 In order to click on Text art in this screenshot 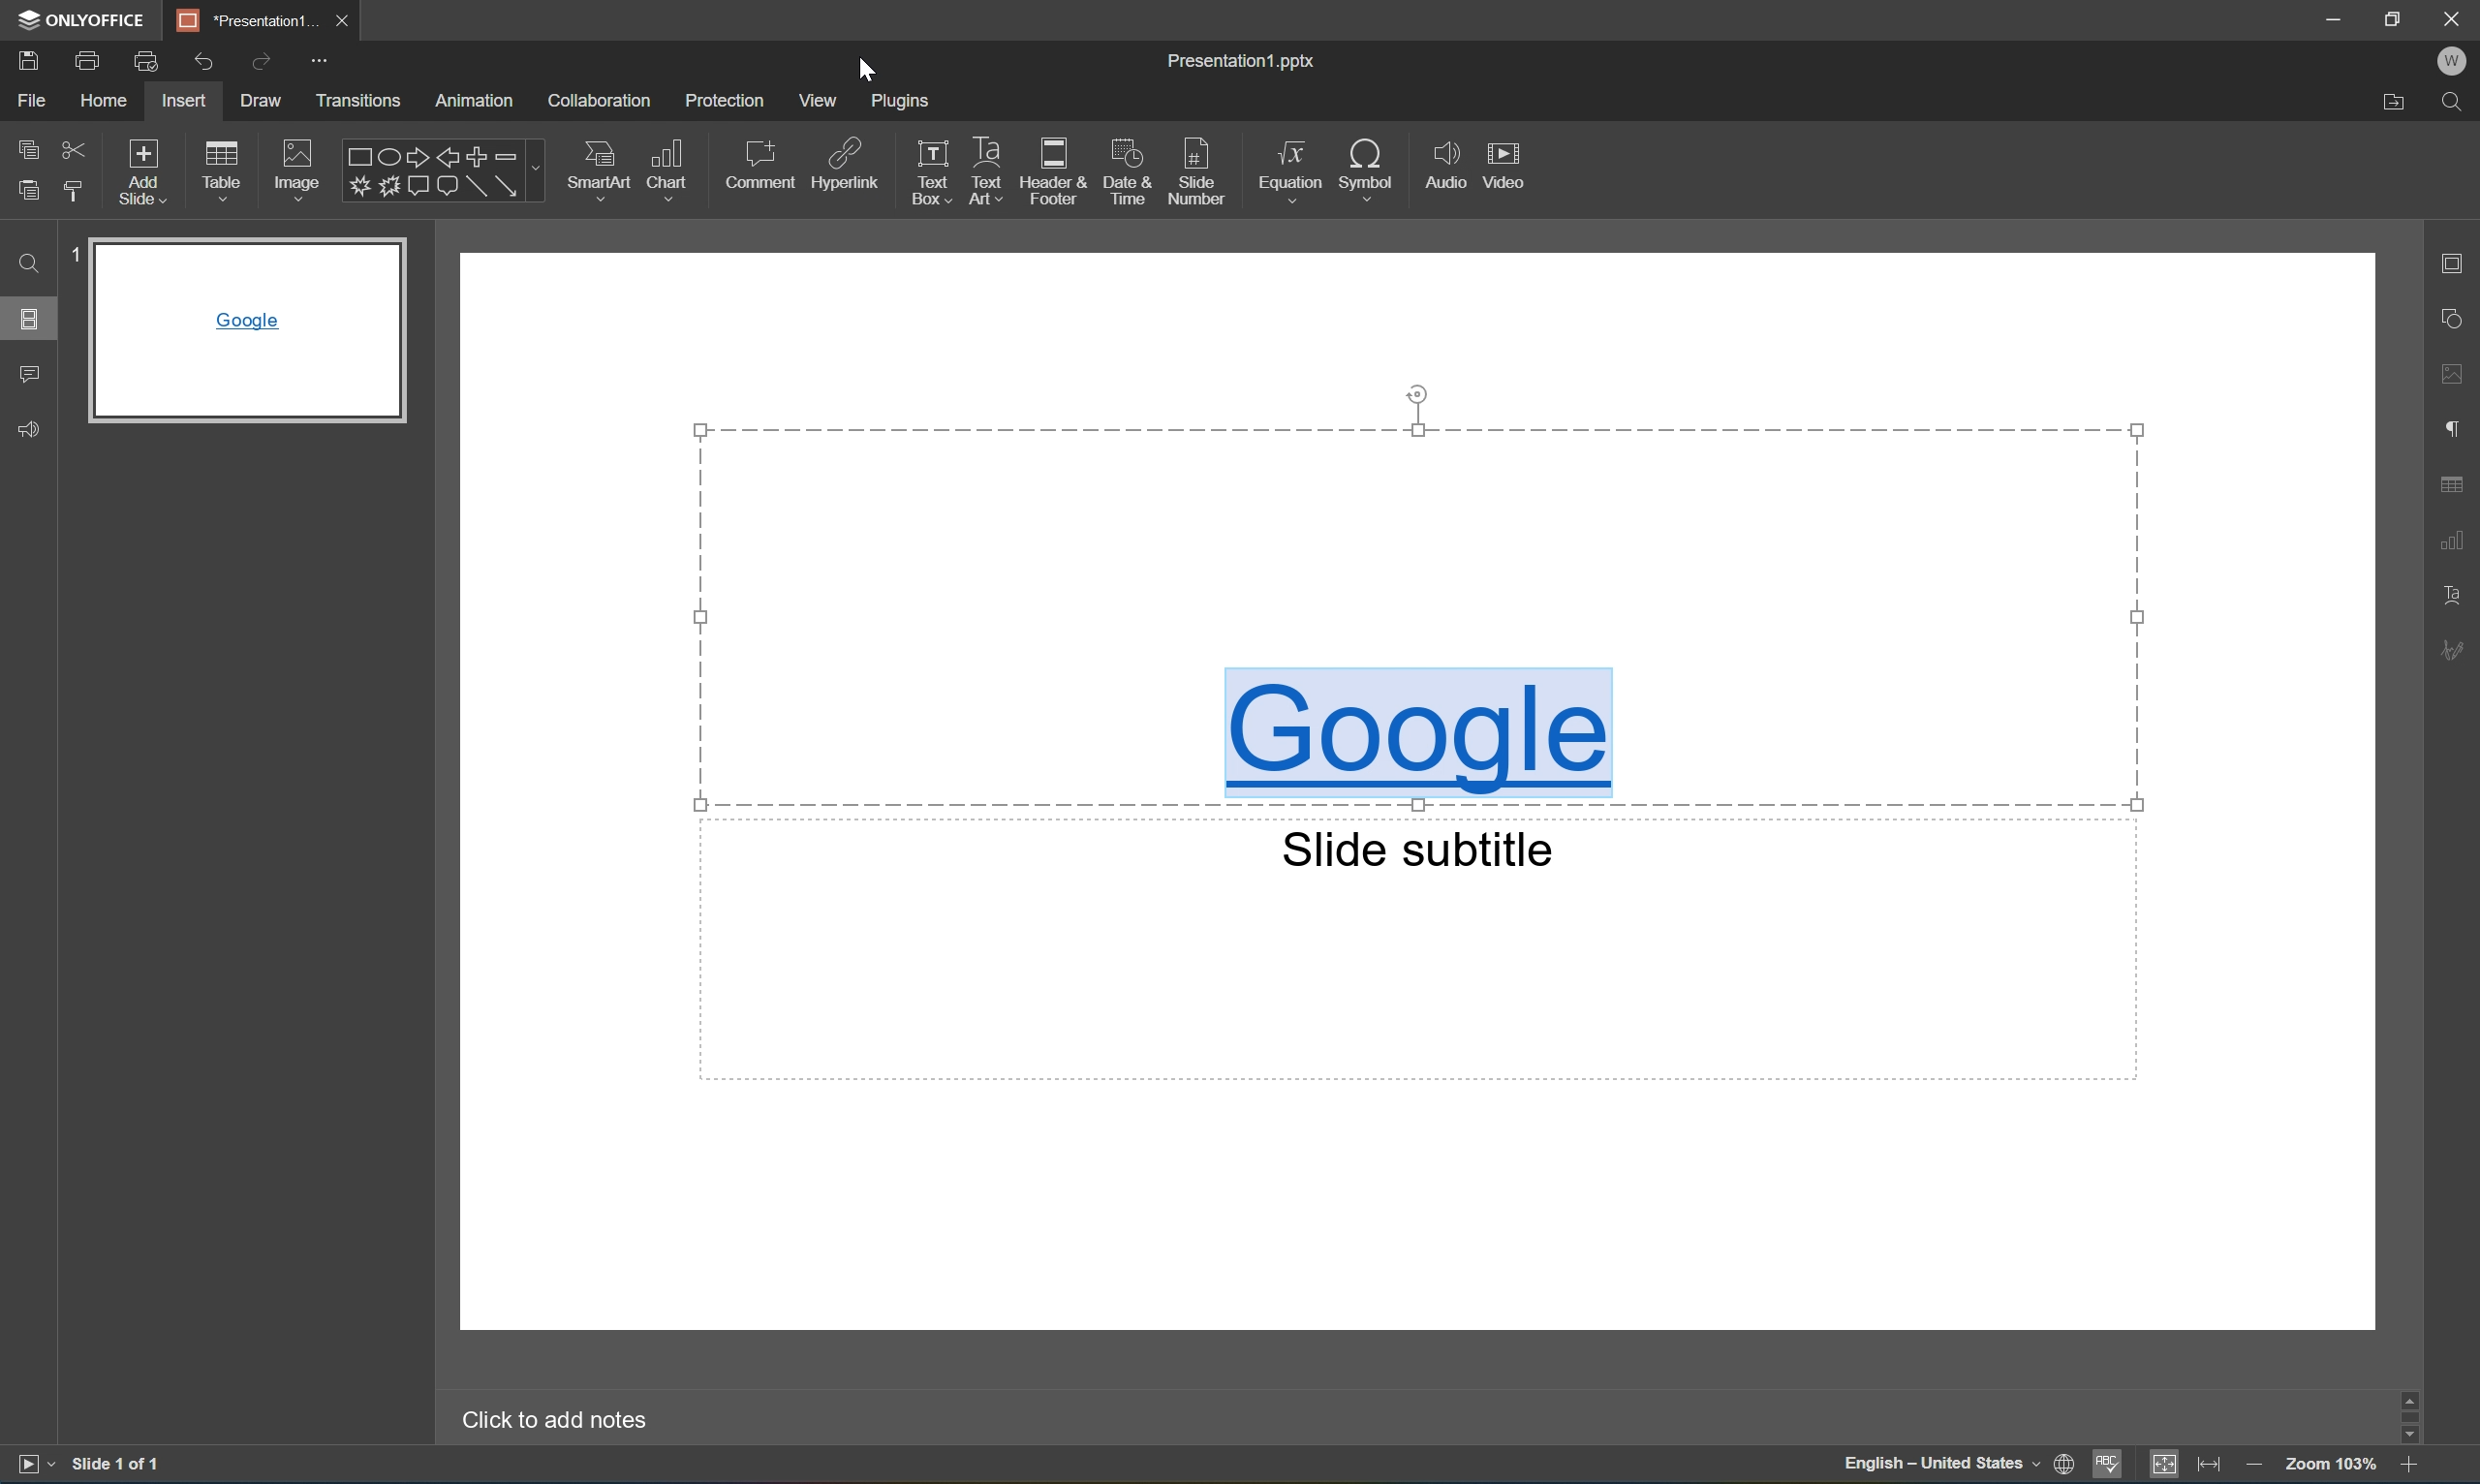, I will do `click(987, 166)`.